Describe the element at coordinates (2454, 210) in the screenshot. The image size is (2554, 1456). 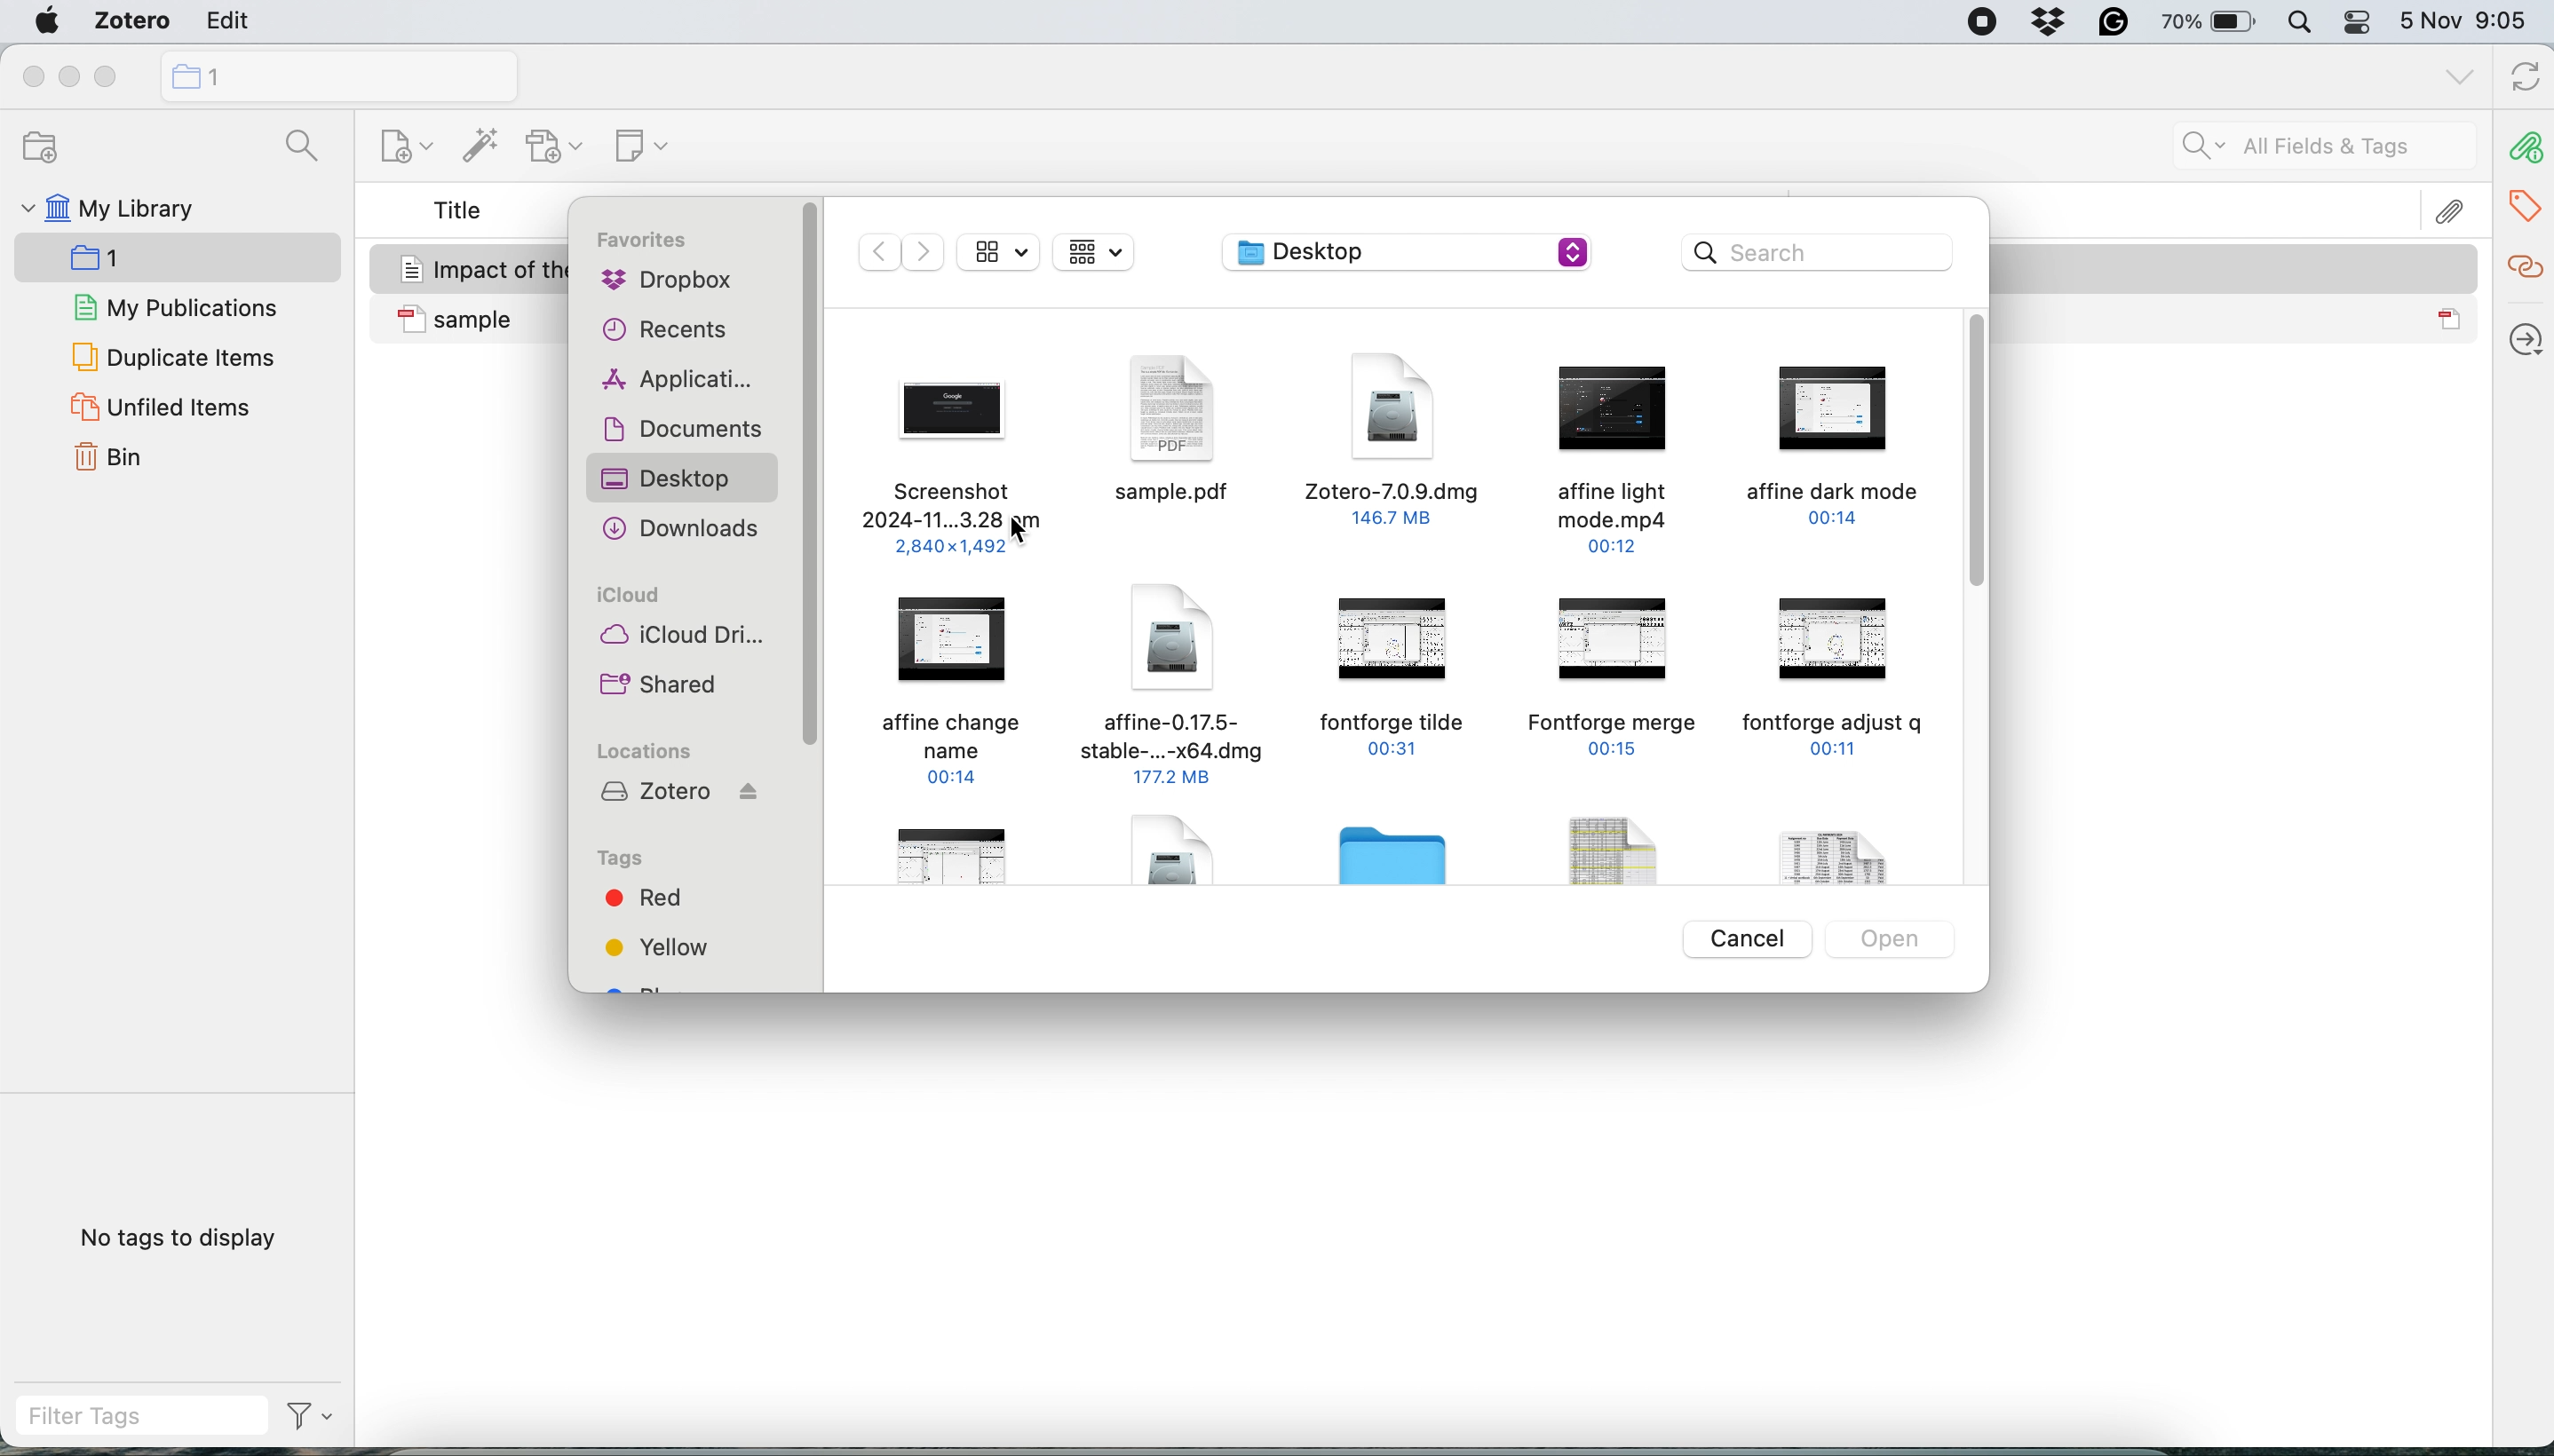
I see `attachement` at that location.